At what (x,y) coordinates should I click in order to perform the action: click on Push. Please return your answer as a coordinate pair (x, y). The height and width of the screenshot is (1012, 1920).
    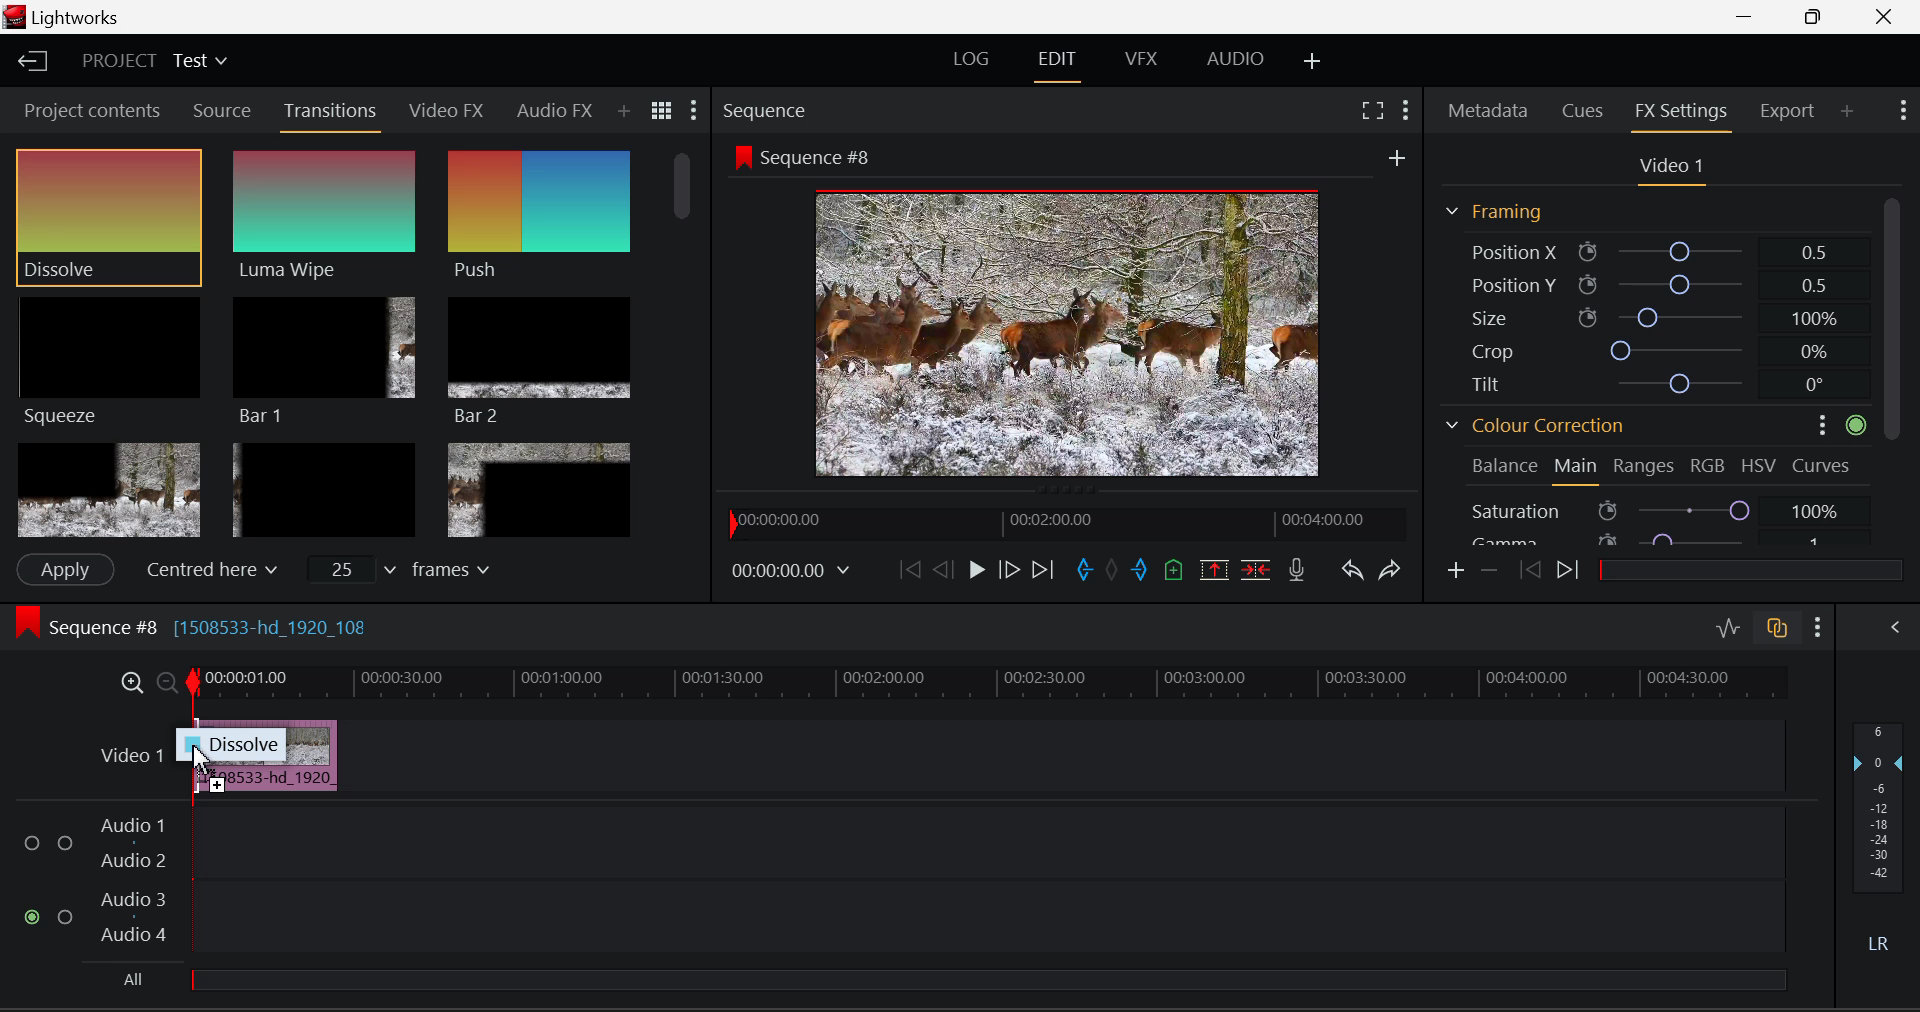
    Looking at the image, I should click on (539, 216).